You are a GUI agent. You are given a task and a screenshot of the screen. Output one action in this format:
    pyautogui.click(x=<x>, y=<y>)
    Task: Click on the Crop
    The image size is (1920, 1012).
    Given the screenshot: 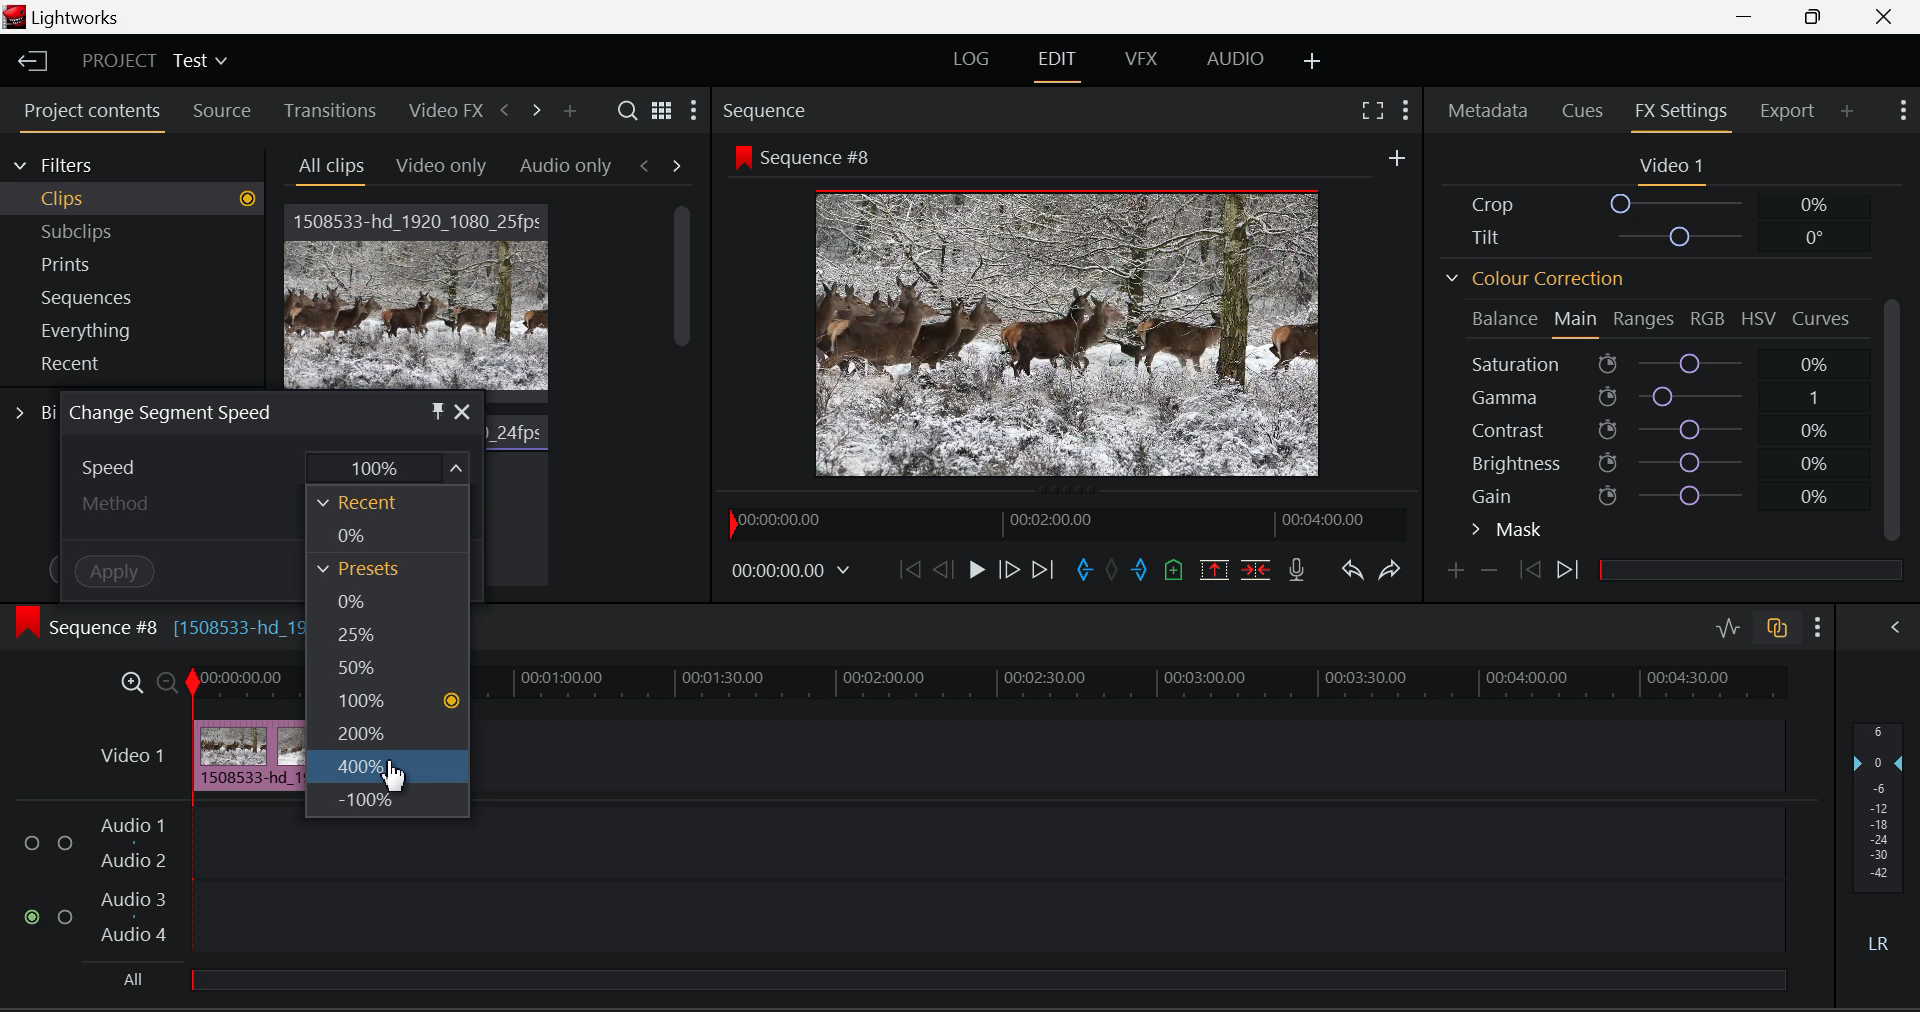 What is the action you would take?
    pyautogui.click(x=1656, y=205)
    